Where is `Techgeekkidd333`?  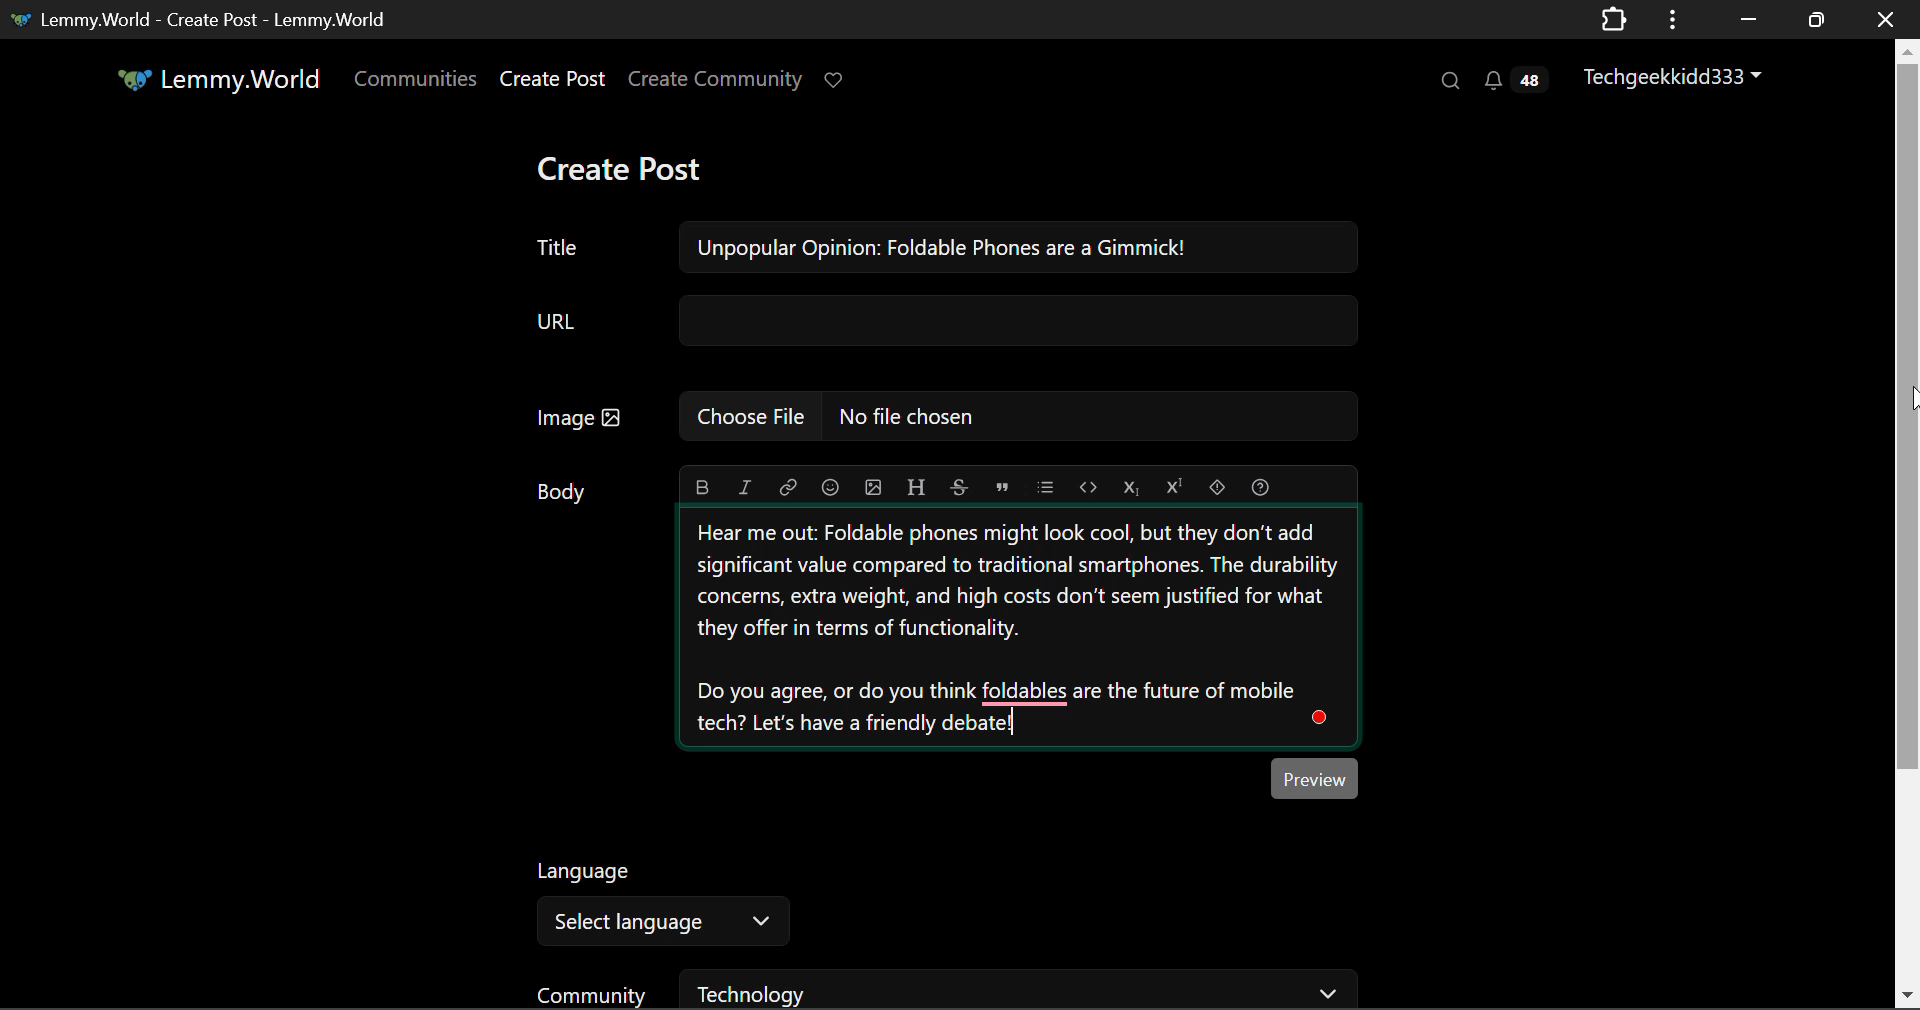 Techgeekkidd333 is located at coordinates (1681, 75).